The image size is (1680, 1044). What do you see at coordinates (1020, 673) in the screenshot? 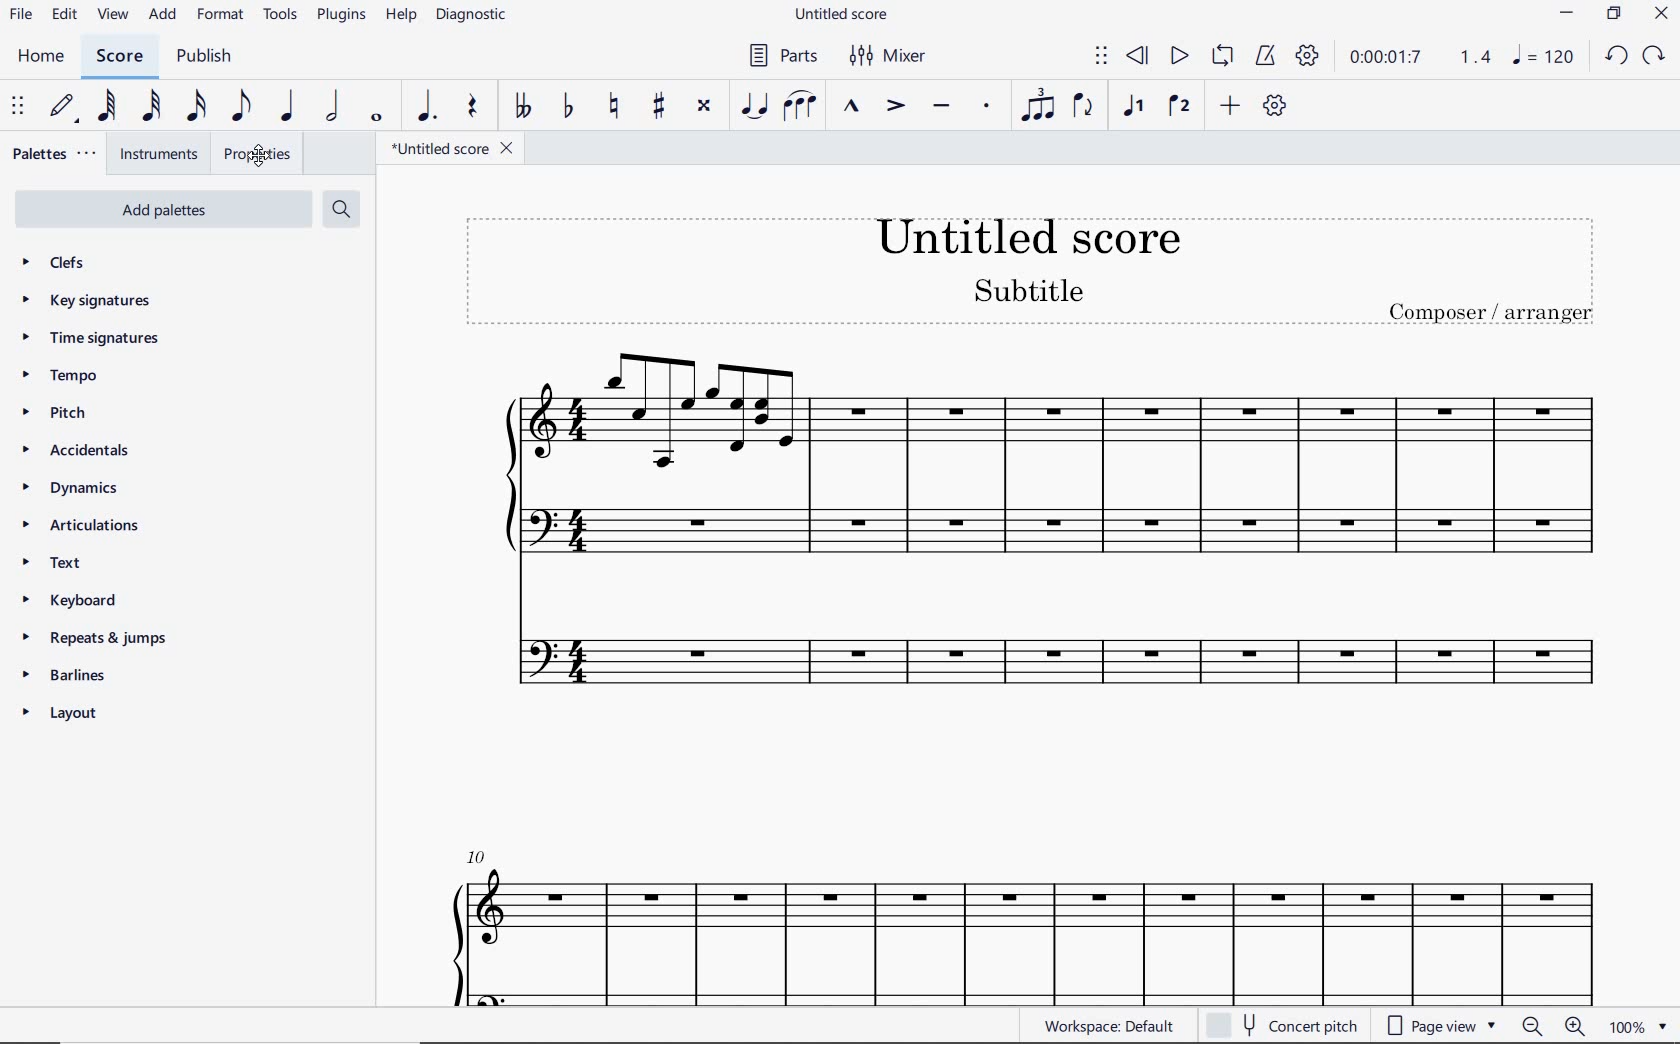
I see `INSTRUMENT: FLUTE` at bounding box center [1020, 673].